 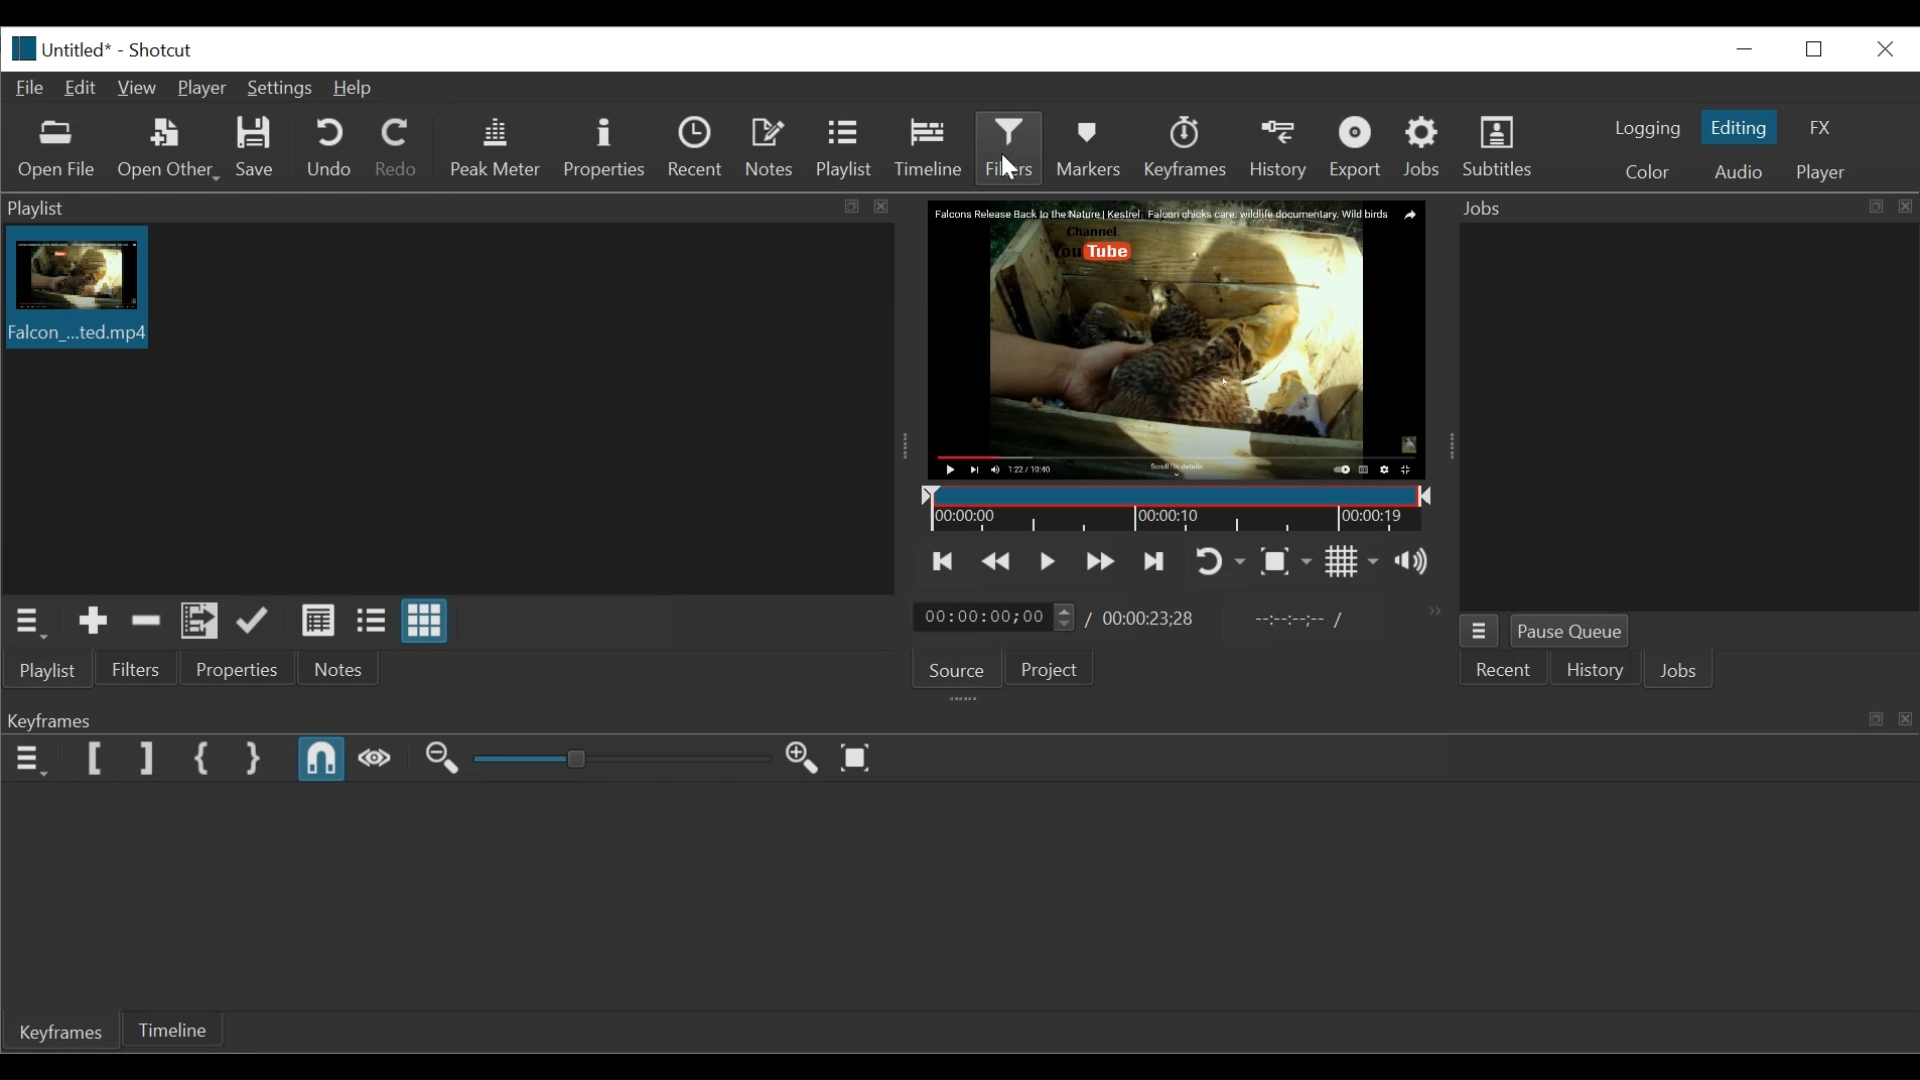 I want to click on Jobs Panel, so click(x=1683, y=208).